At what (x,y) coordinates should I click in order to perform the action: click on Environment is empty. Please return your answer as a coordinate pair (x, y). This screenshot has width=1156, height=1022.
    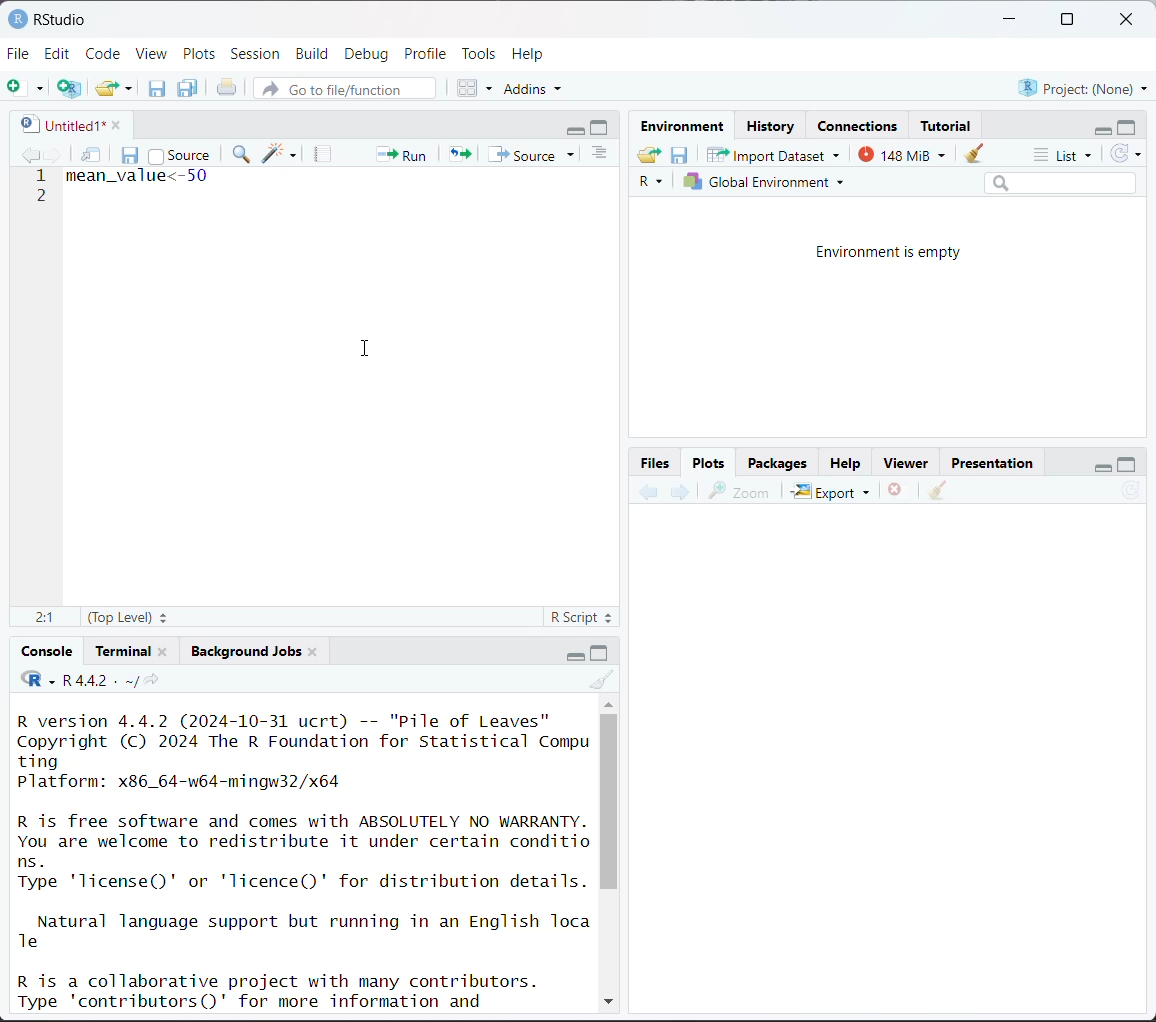
    Looking at the image, I should click on (890, 253).